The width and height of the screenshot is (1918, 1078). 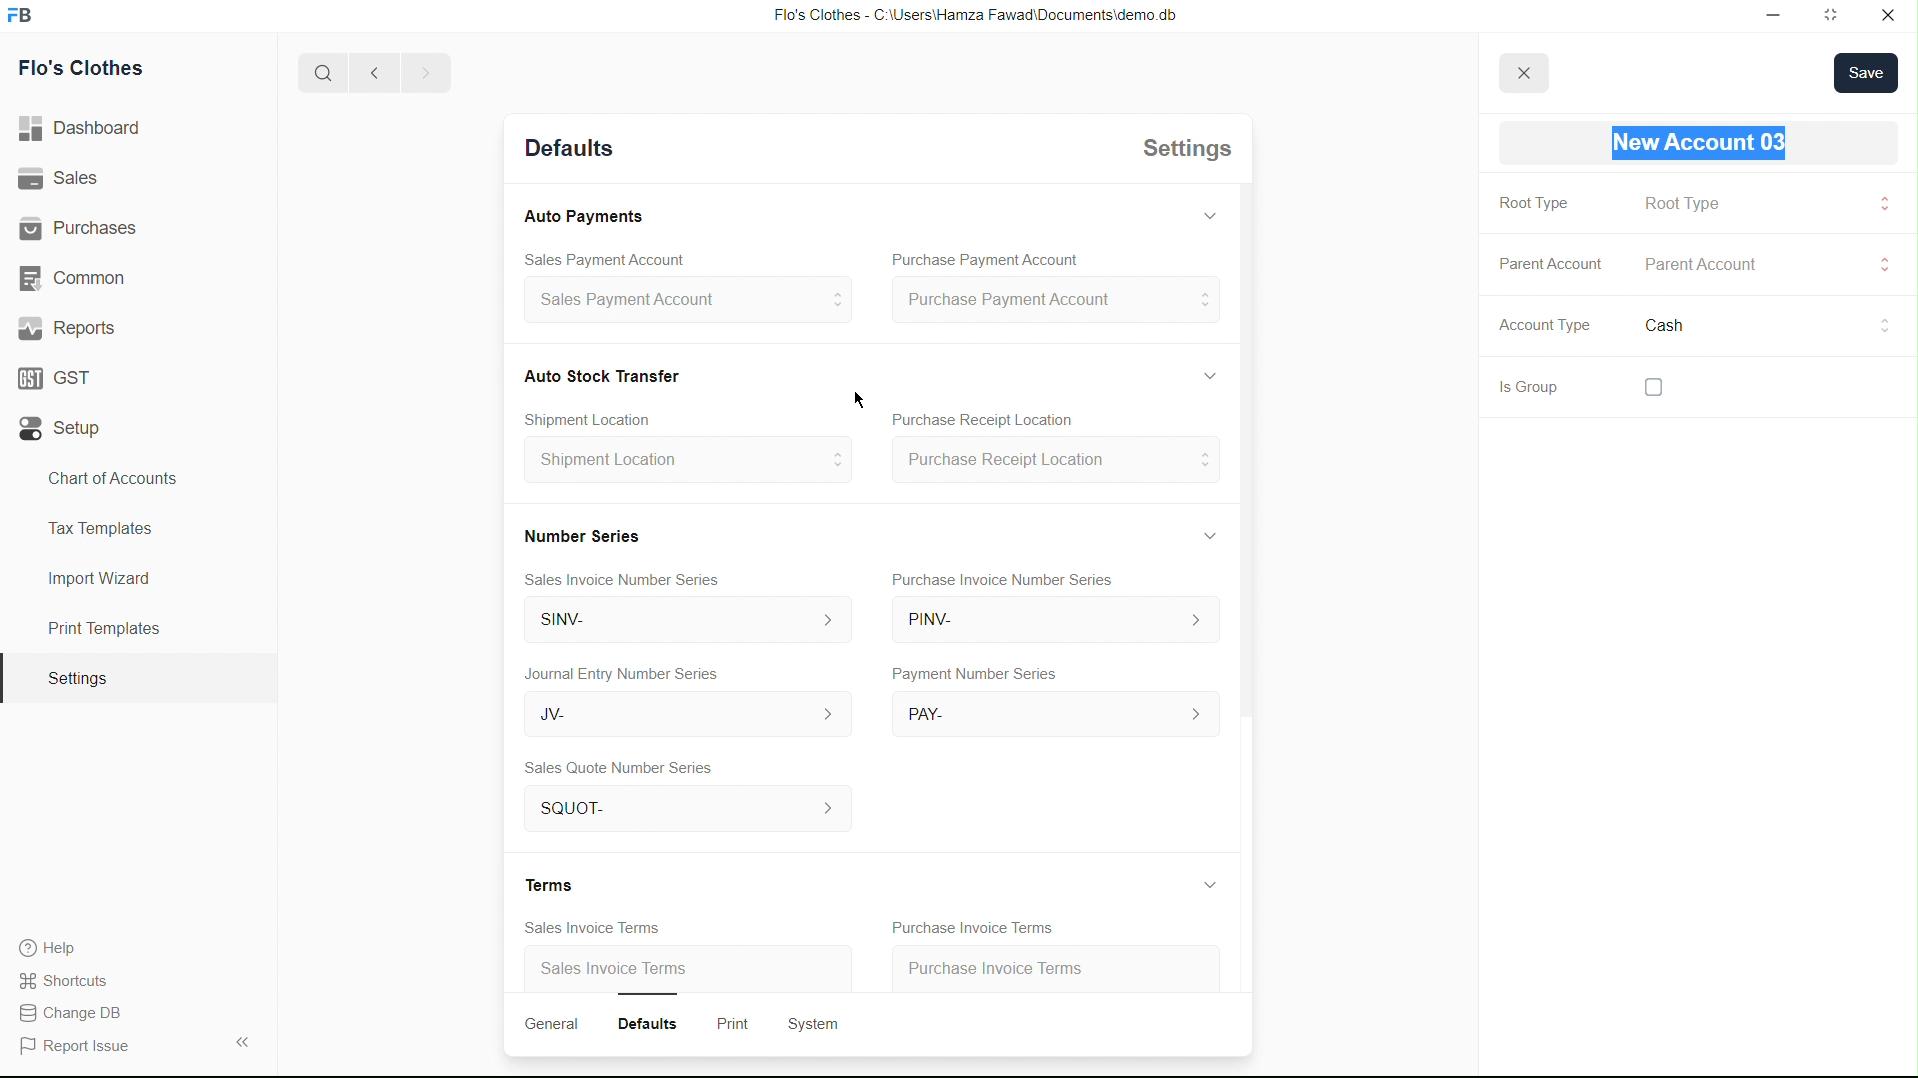 What do you see at coordinates (96, 525) in the screenshot?
I see `Tax Templates` at bounding box center [96, 525].